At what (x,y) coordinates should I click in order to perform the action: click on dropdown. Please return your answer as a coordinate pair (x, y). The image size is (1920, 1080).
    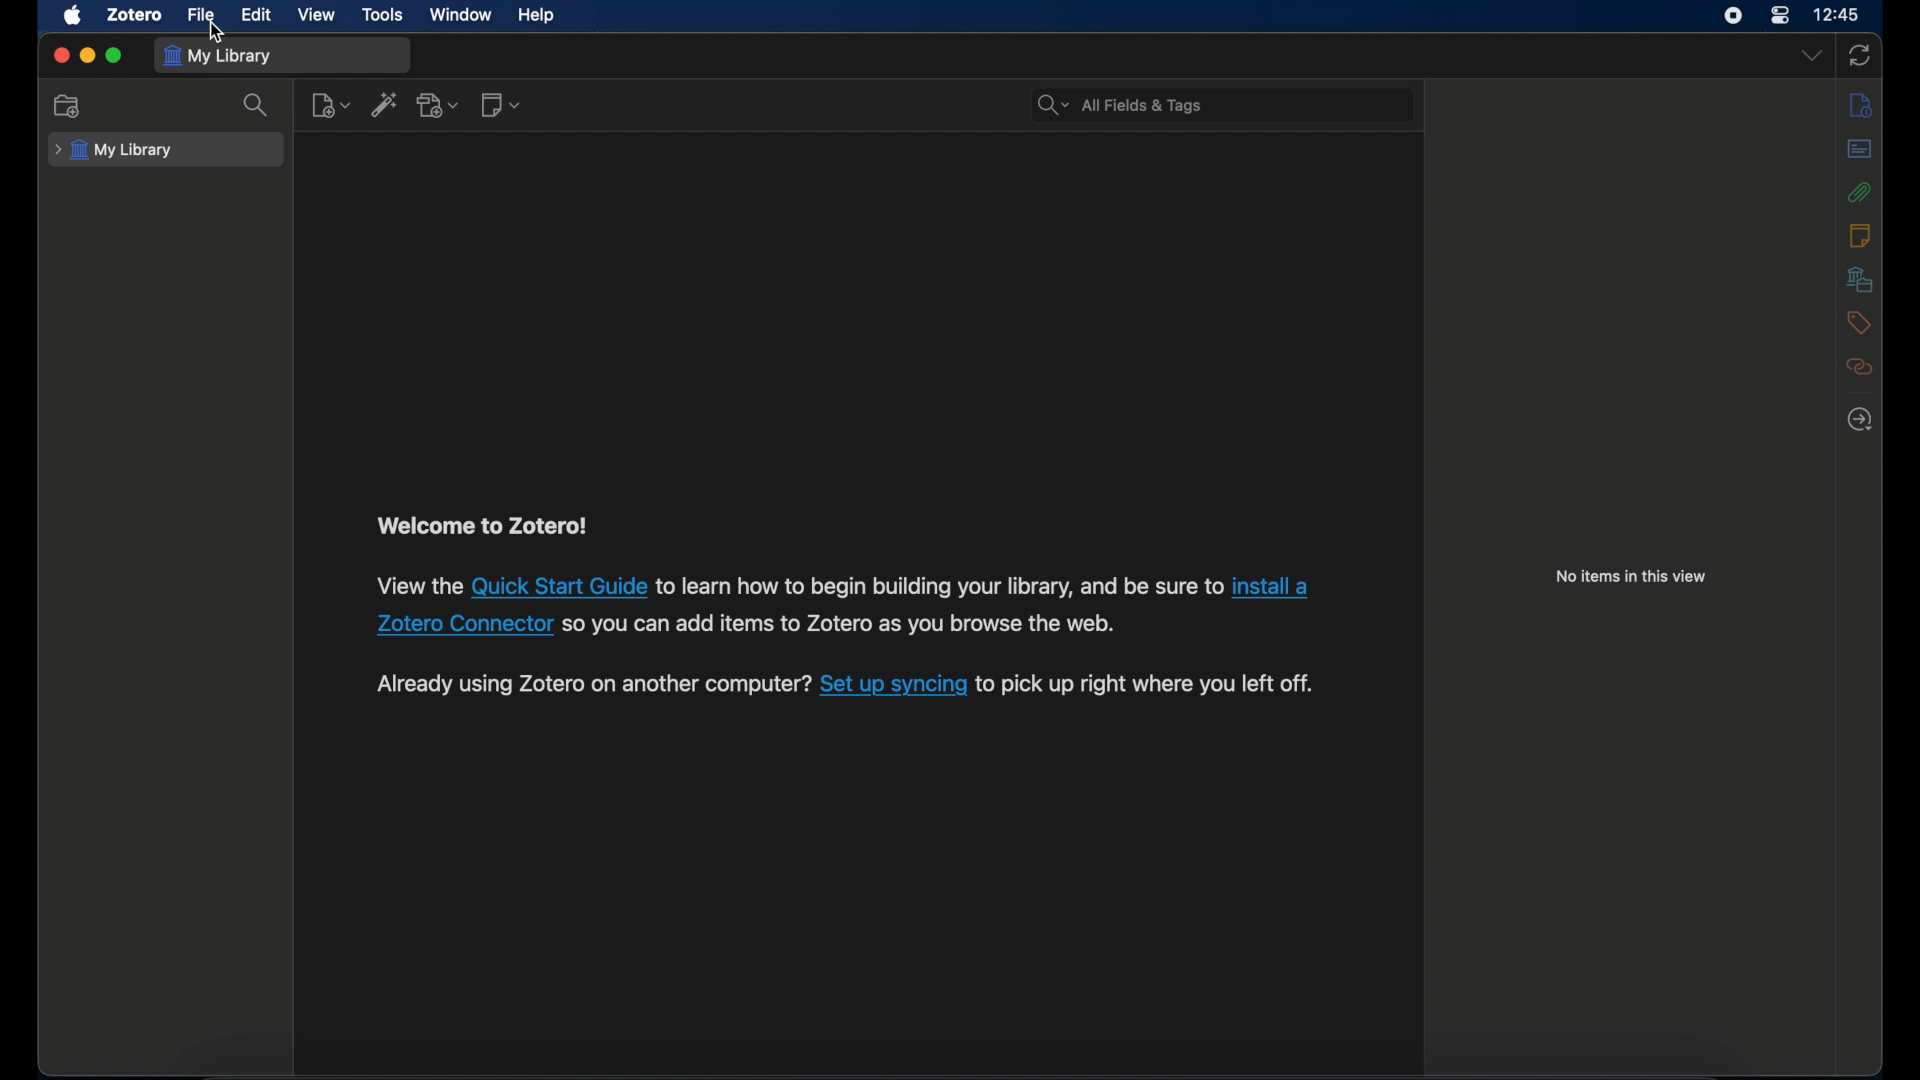
    Looking at the image, I should click on (1812, 54).